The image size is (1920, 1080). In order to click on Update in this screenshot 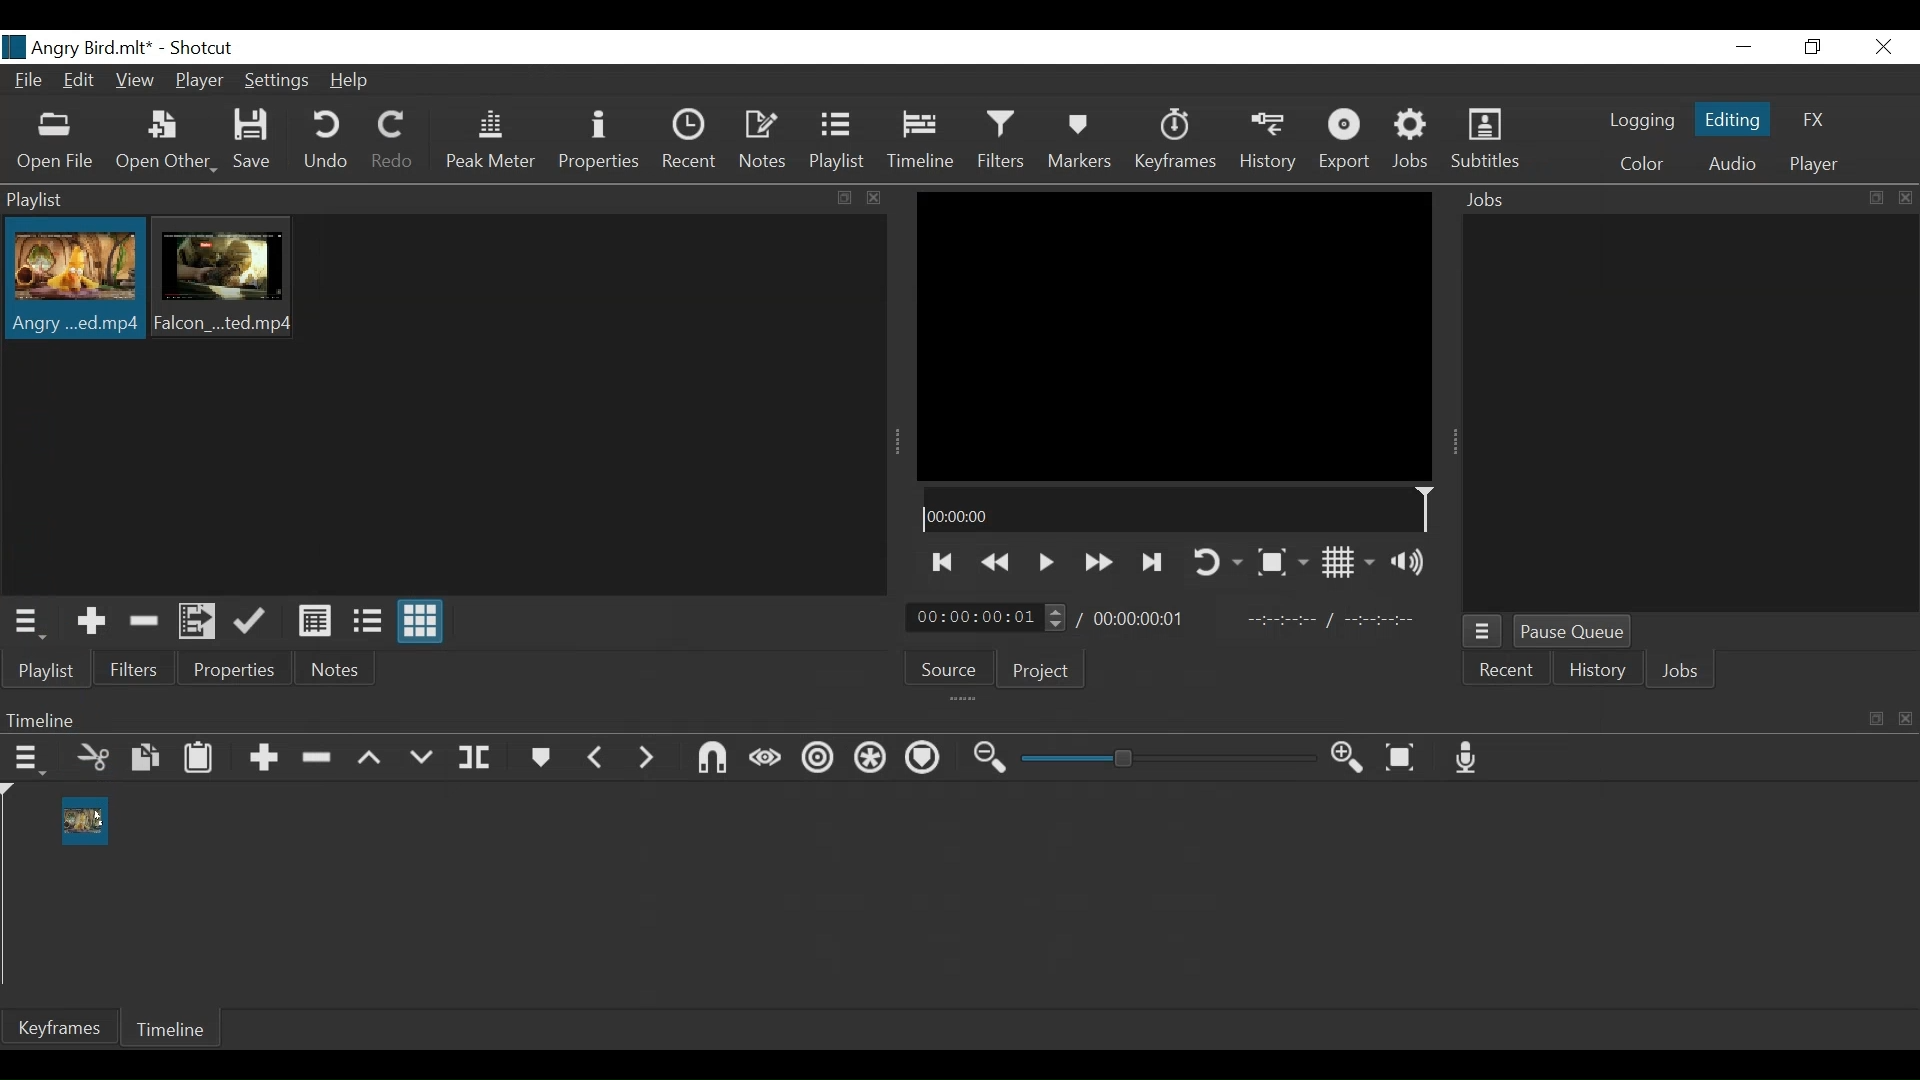, I will do `click(253, 622)`.